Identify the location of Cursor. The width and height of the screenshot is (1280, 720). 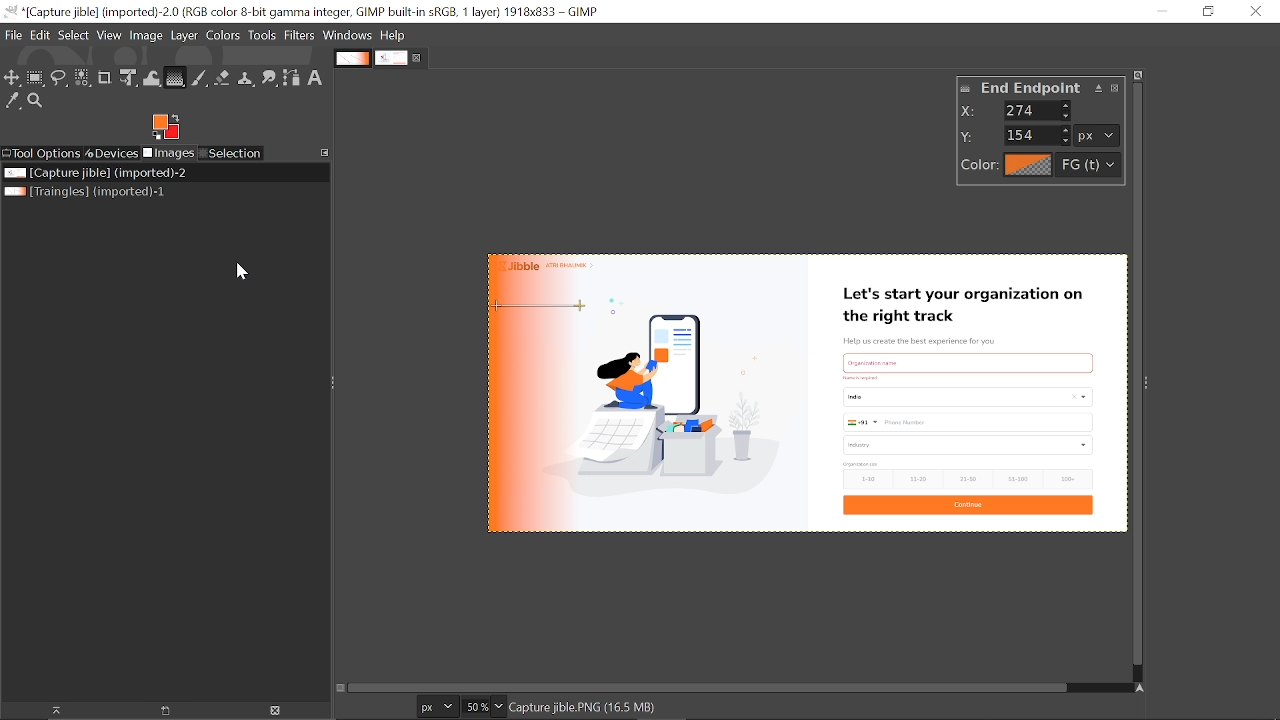
(242, 273).